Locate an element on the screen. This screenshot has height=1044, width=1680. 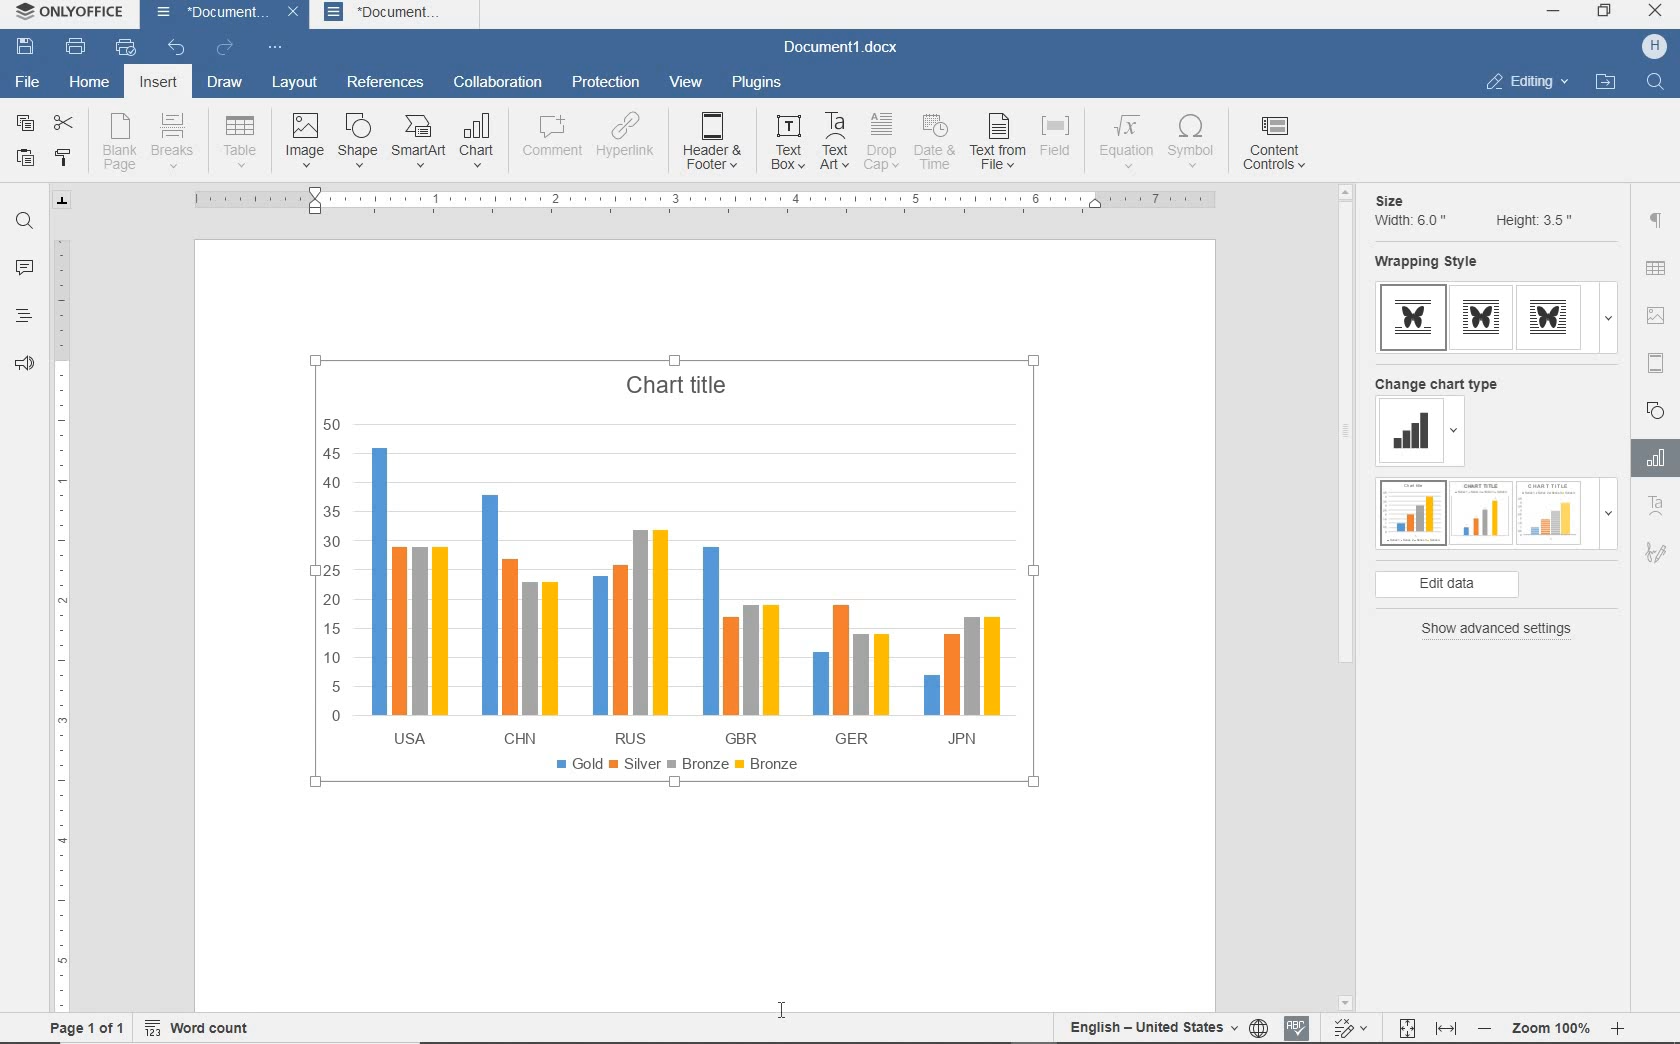
change chart type is located at coordinates (1439, 383).